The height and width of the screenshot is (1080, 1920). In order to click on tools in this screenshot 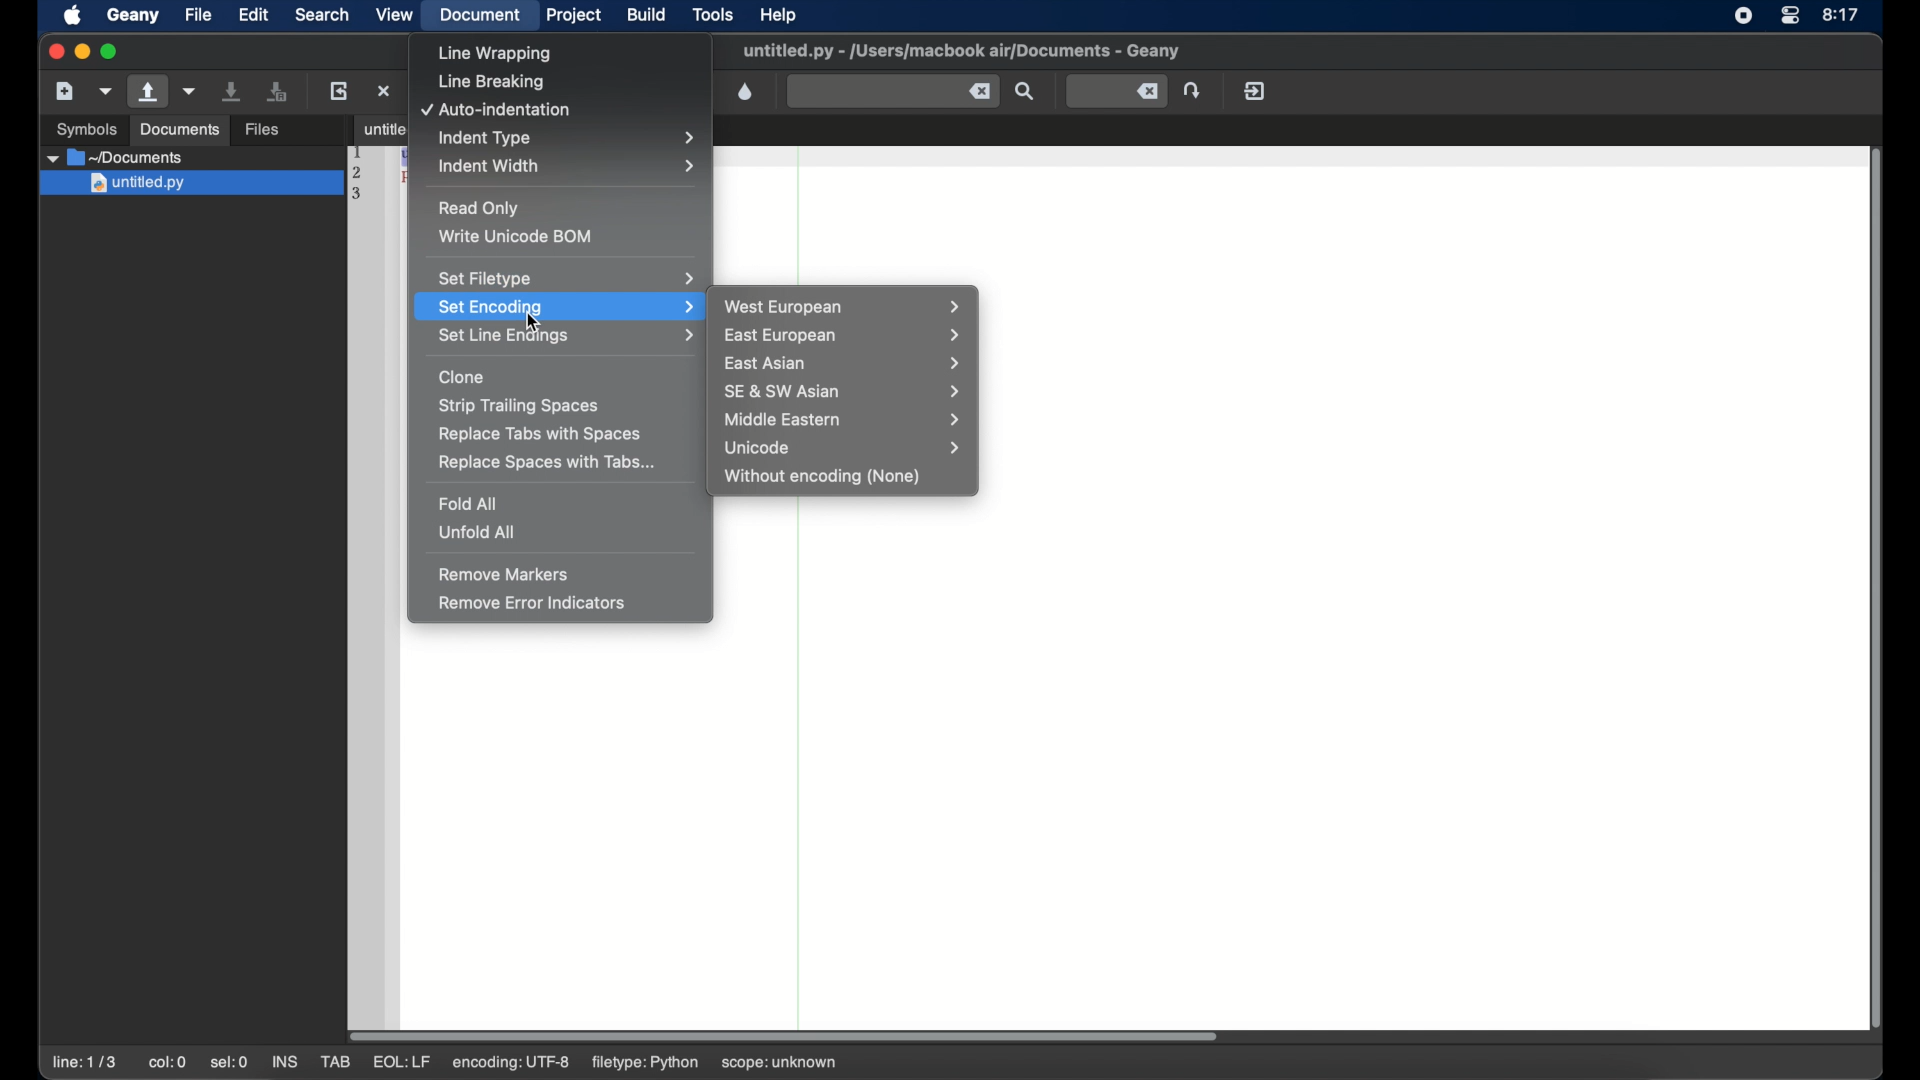, I will do `click(714, 13)`.